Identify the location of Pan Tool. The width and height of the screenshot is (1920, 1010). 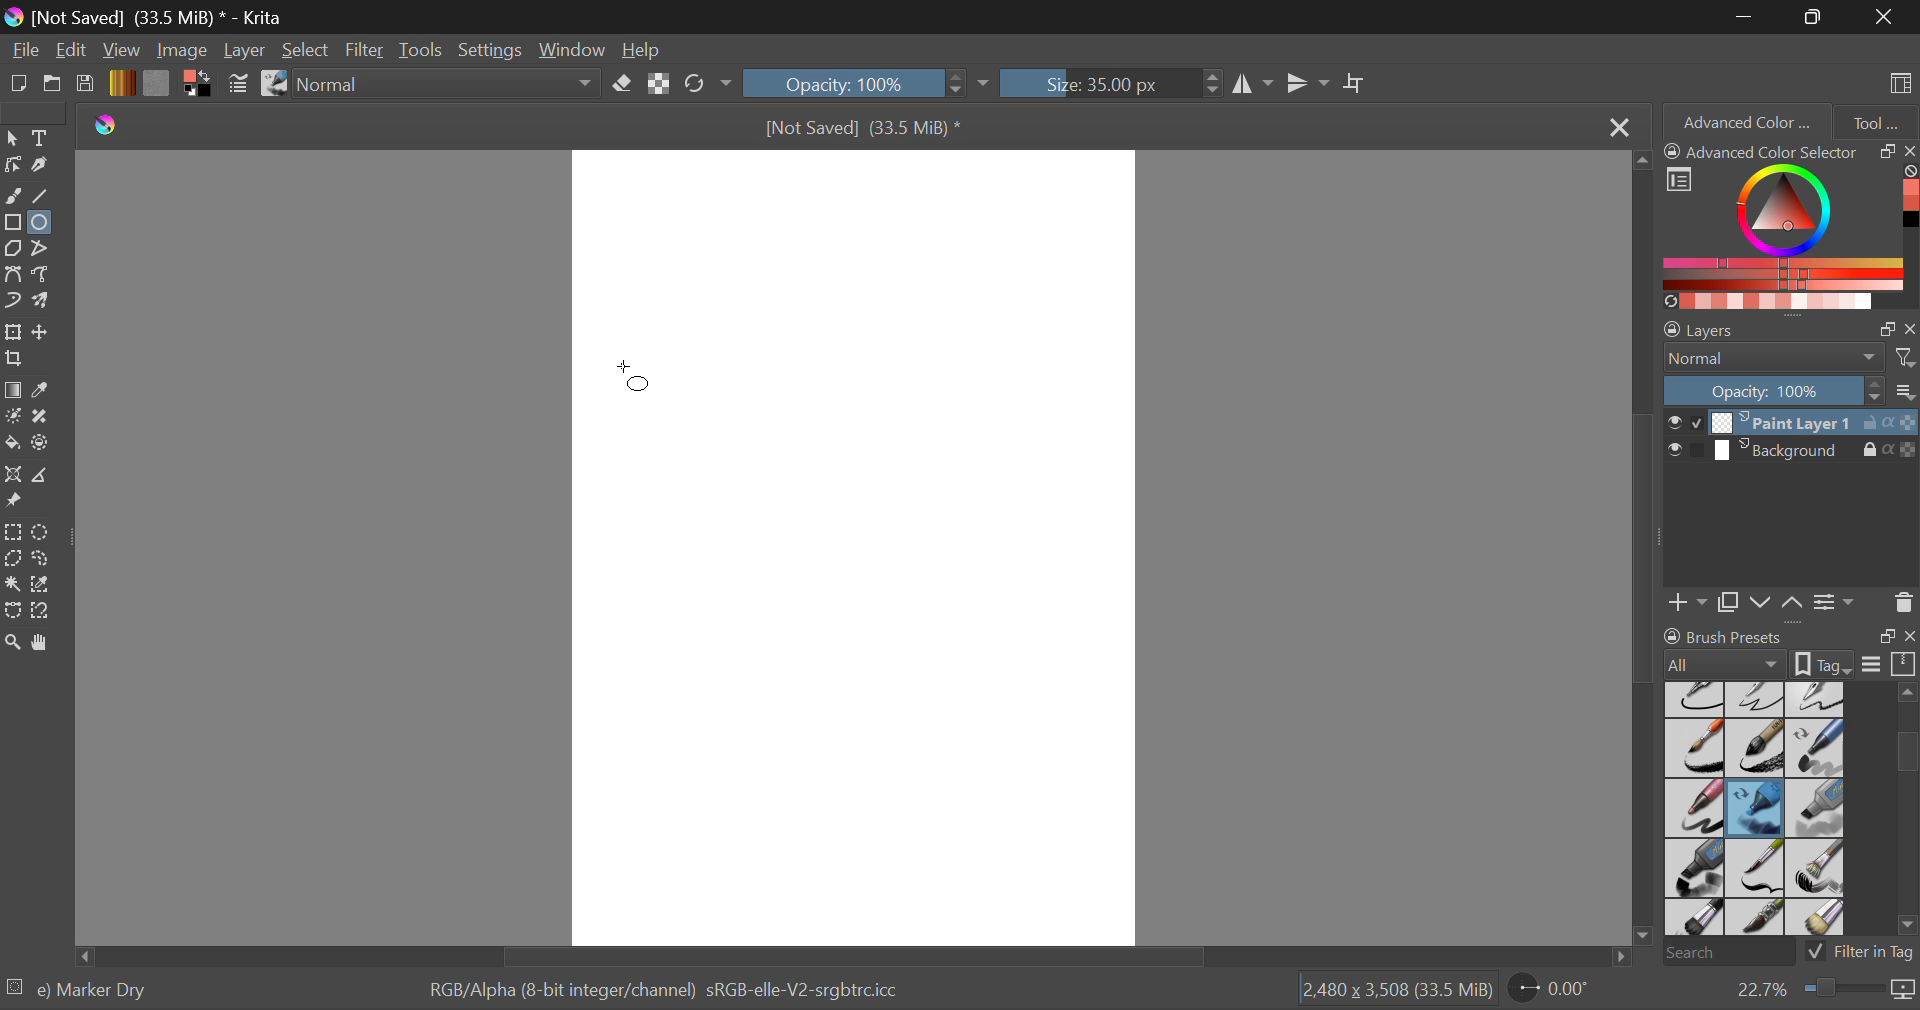
(44, 642).